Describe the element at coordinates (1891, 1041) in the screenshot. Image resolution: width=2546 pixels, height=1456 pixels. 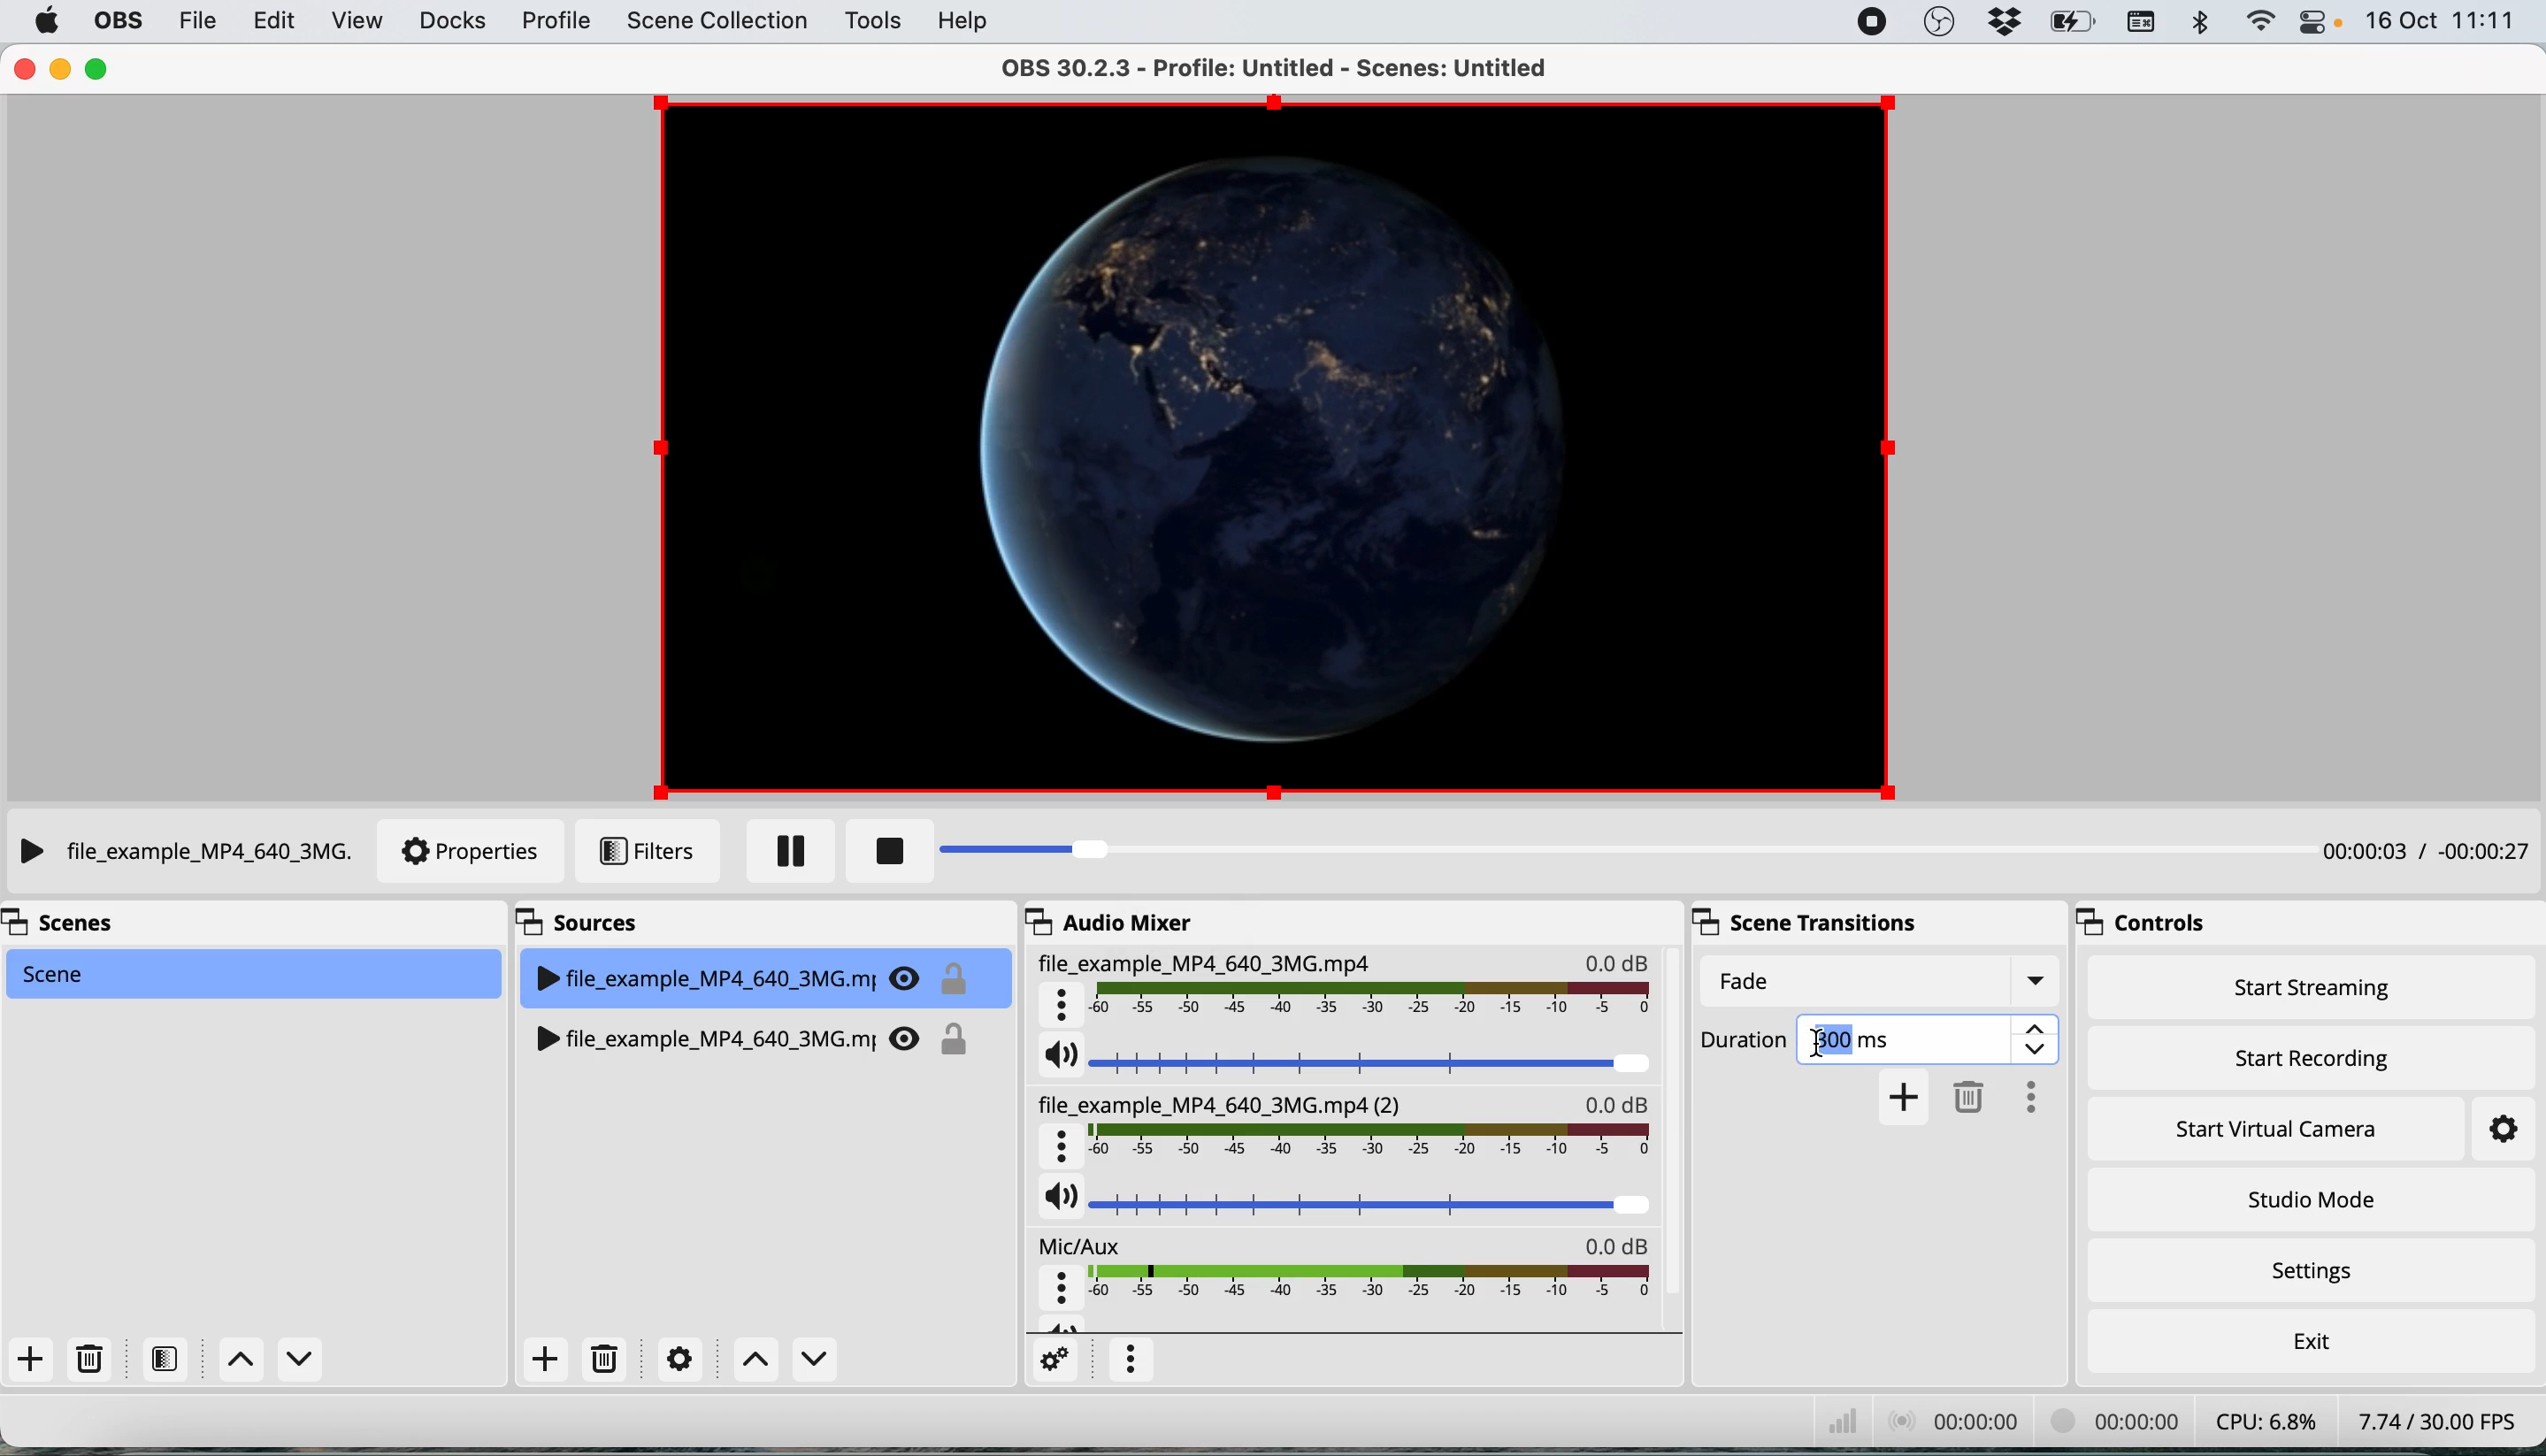
I see `start to select current transition duration` at that location.